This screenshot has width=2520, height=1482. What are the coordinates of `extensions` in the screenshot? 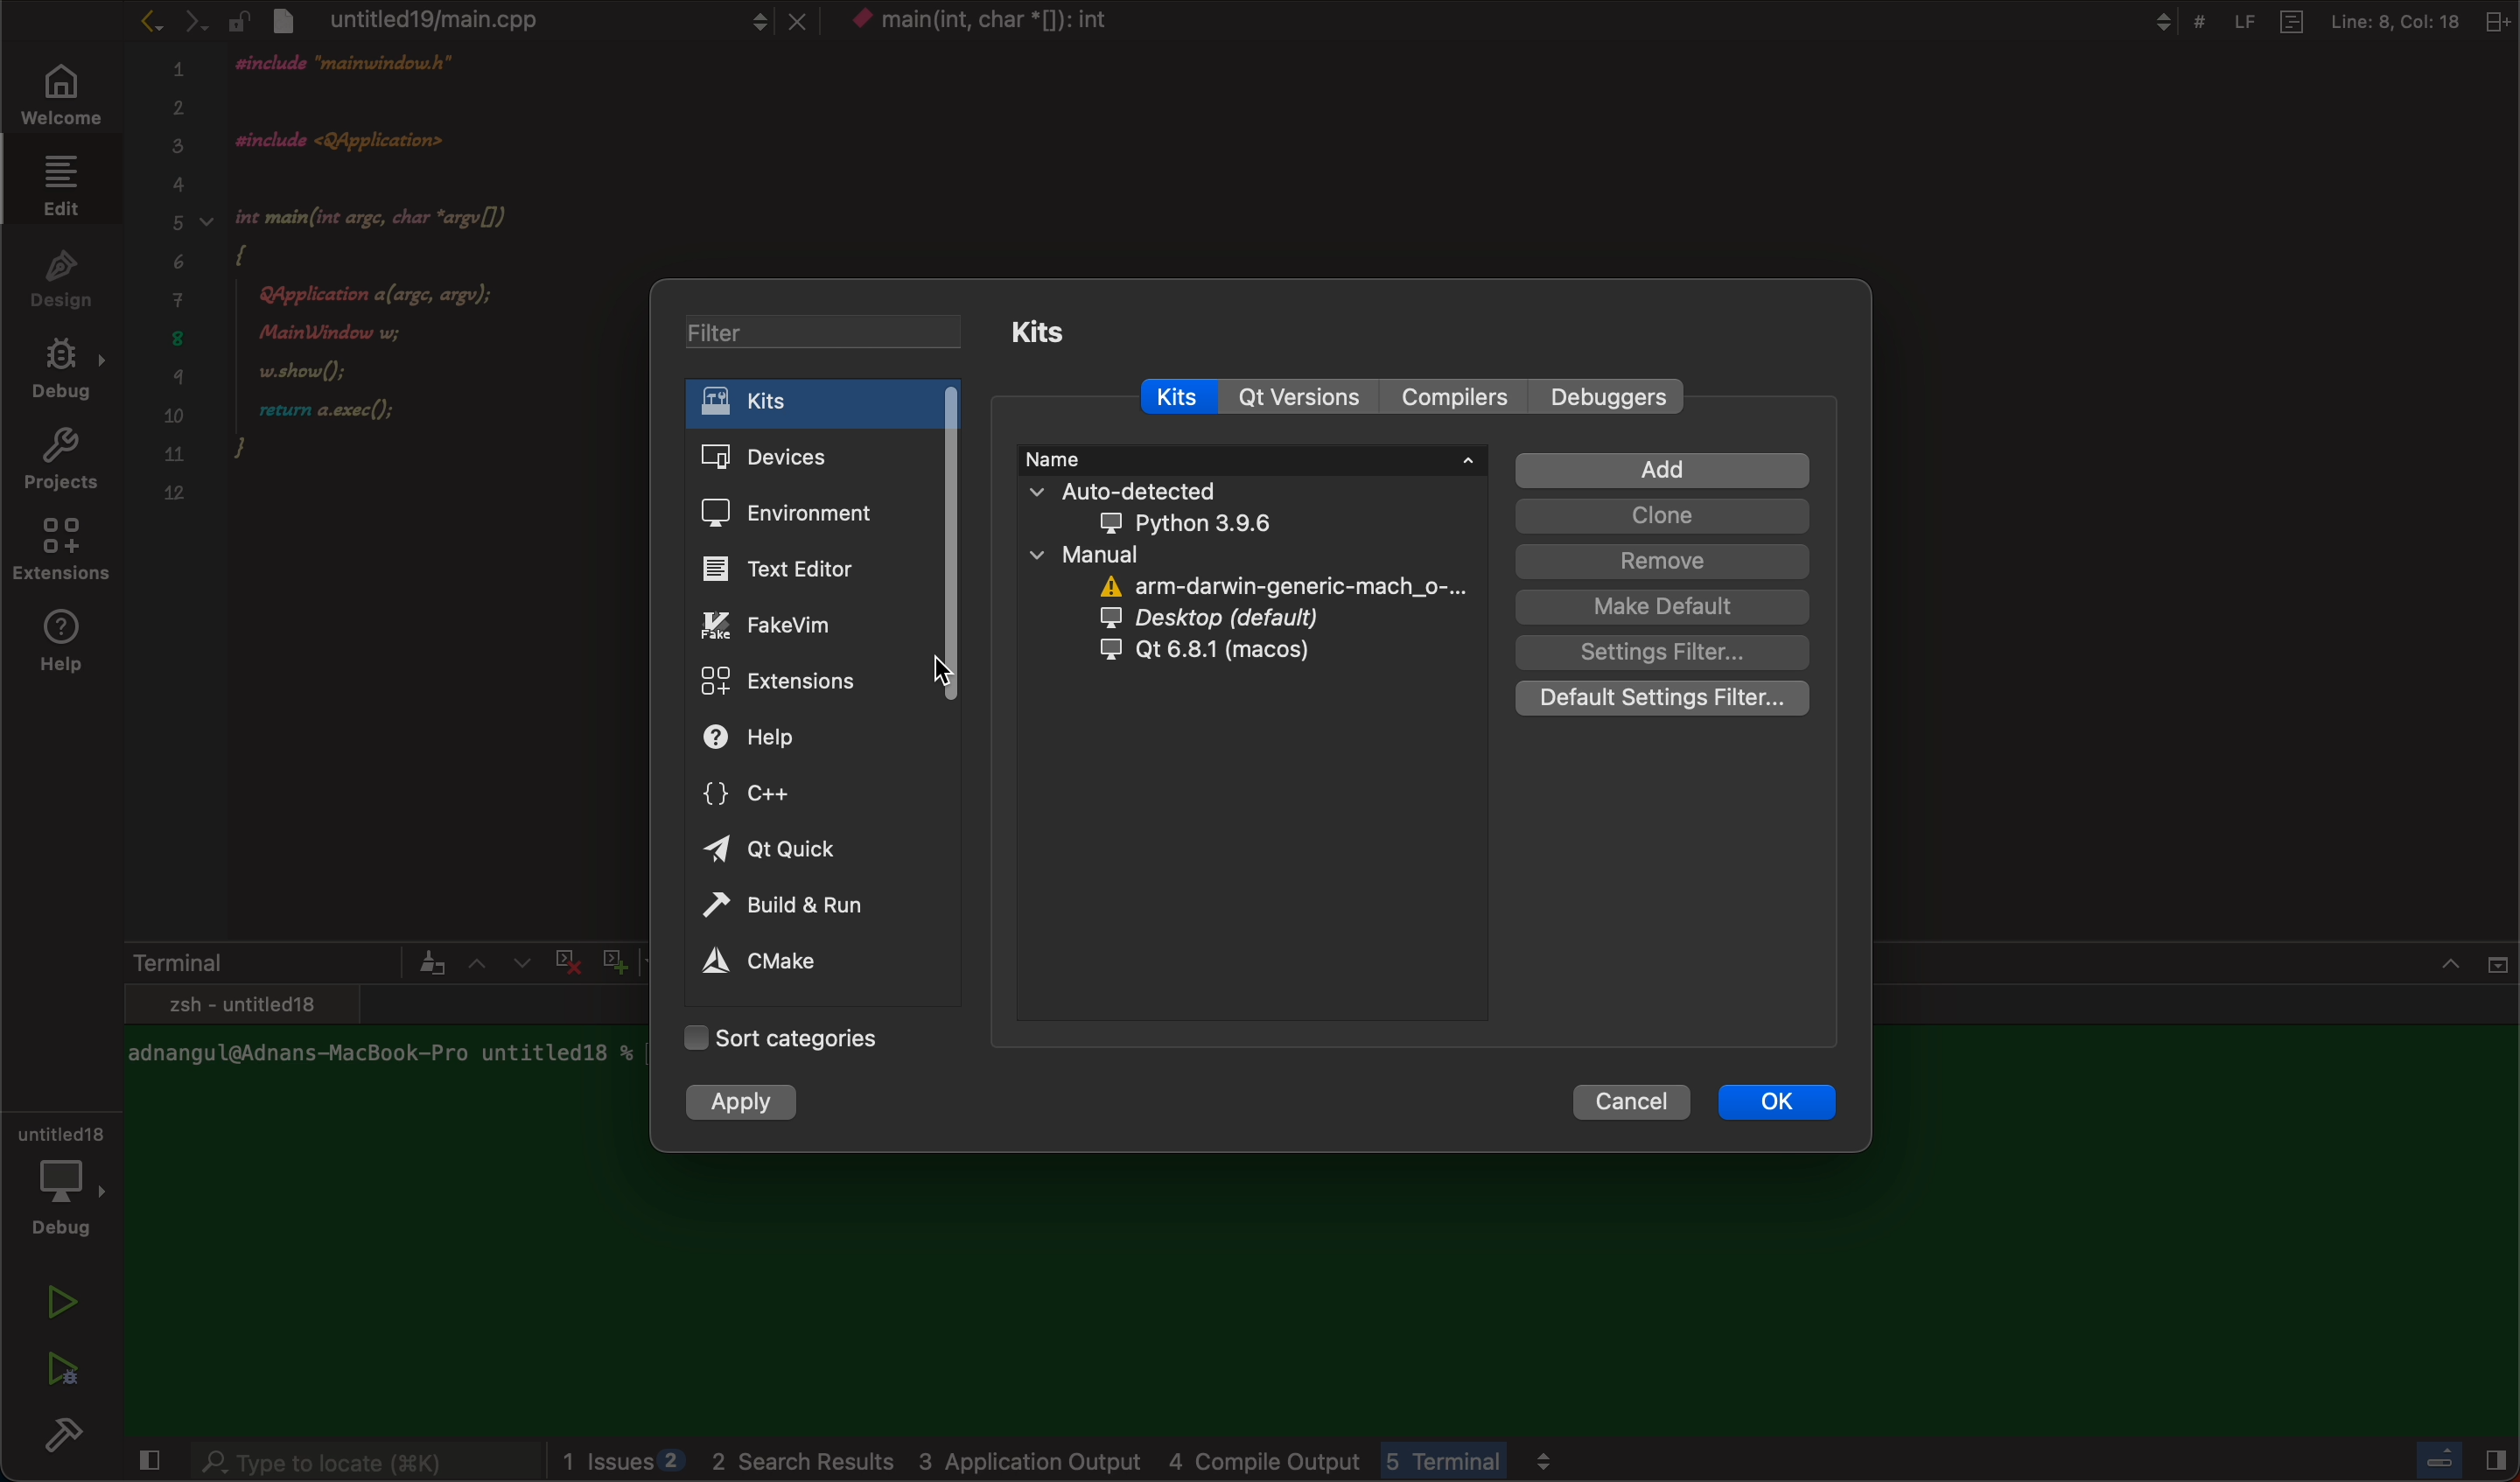 It's located at (64, 555).